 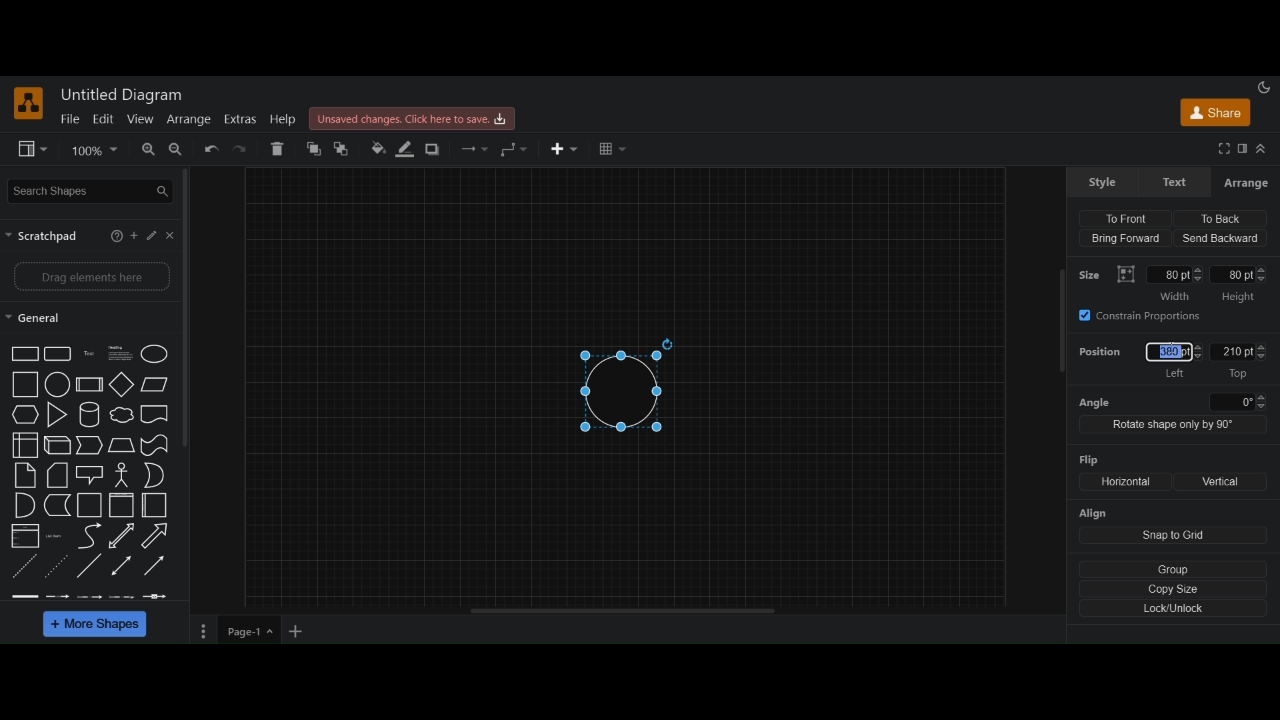 I want to click on diamond, so click(x=123, y=386).